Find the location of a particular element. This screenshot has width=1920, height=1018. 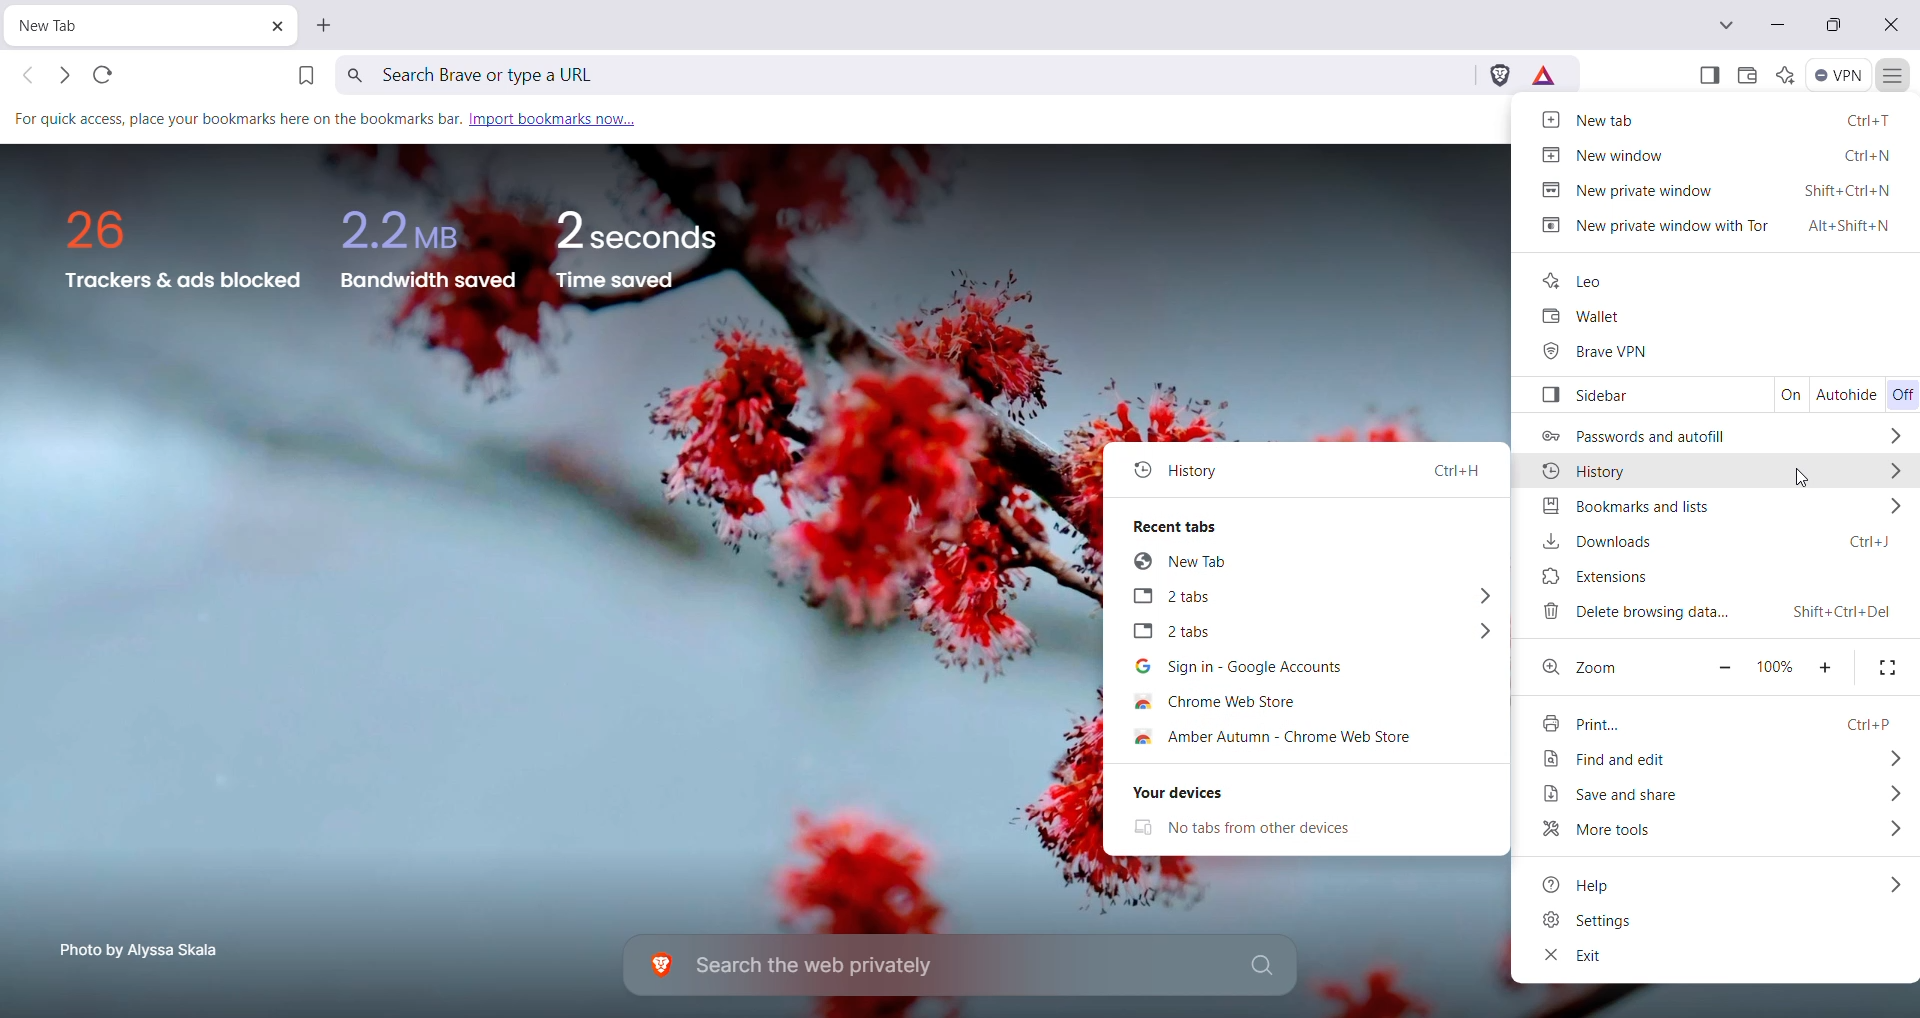

Photo by Alyssa Skala is located at coordinates (146, 948).